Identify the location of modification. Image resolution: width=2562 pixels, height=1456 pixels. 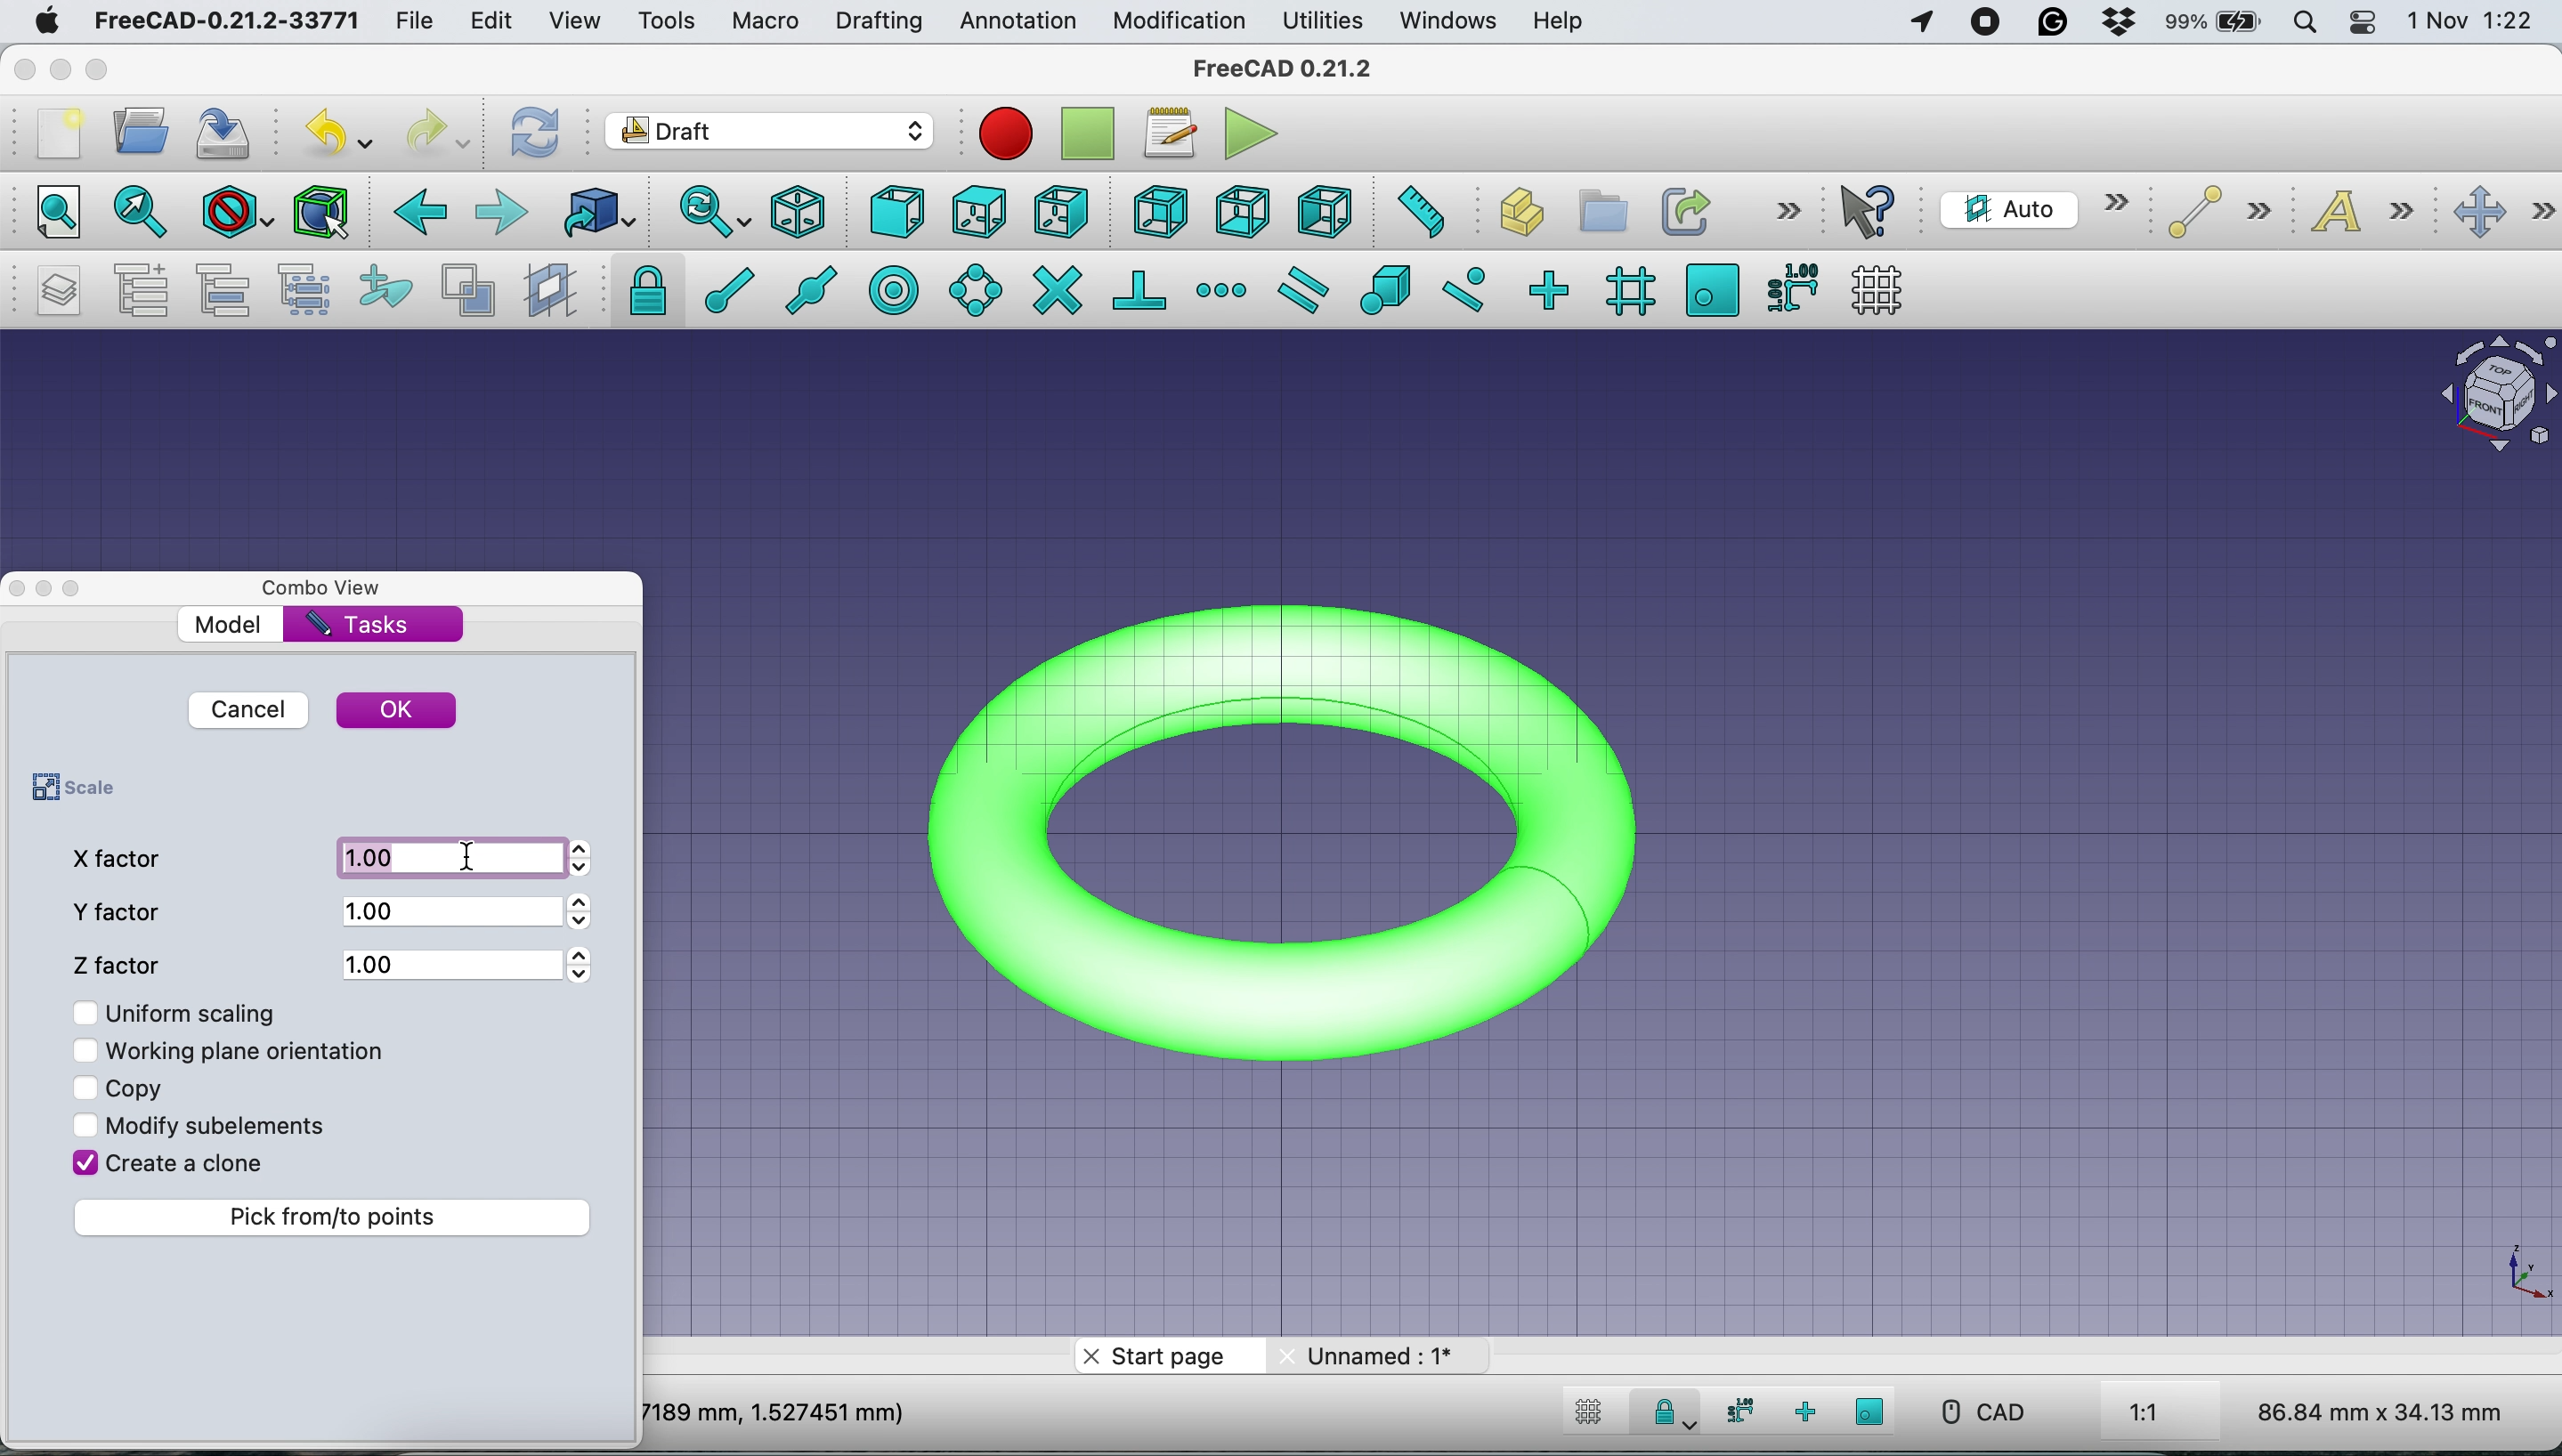
(1181, 23).